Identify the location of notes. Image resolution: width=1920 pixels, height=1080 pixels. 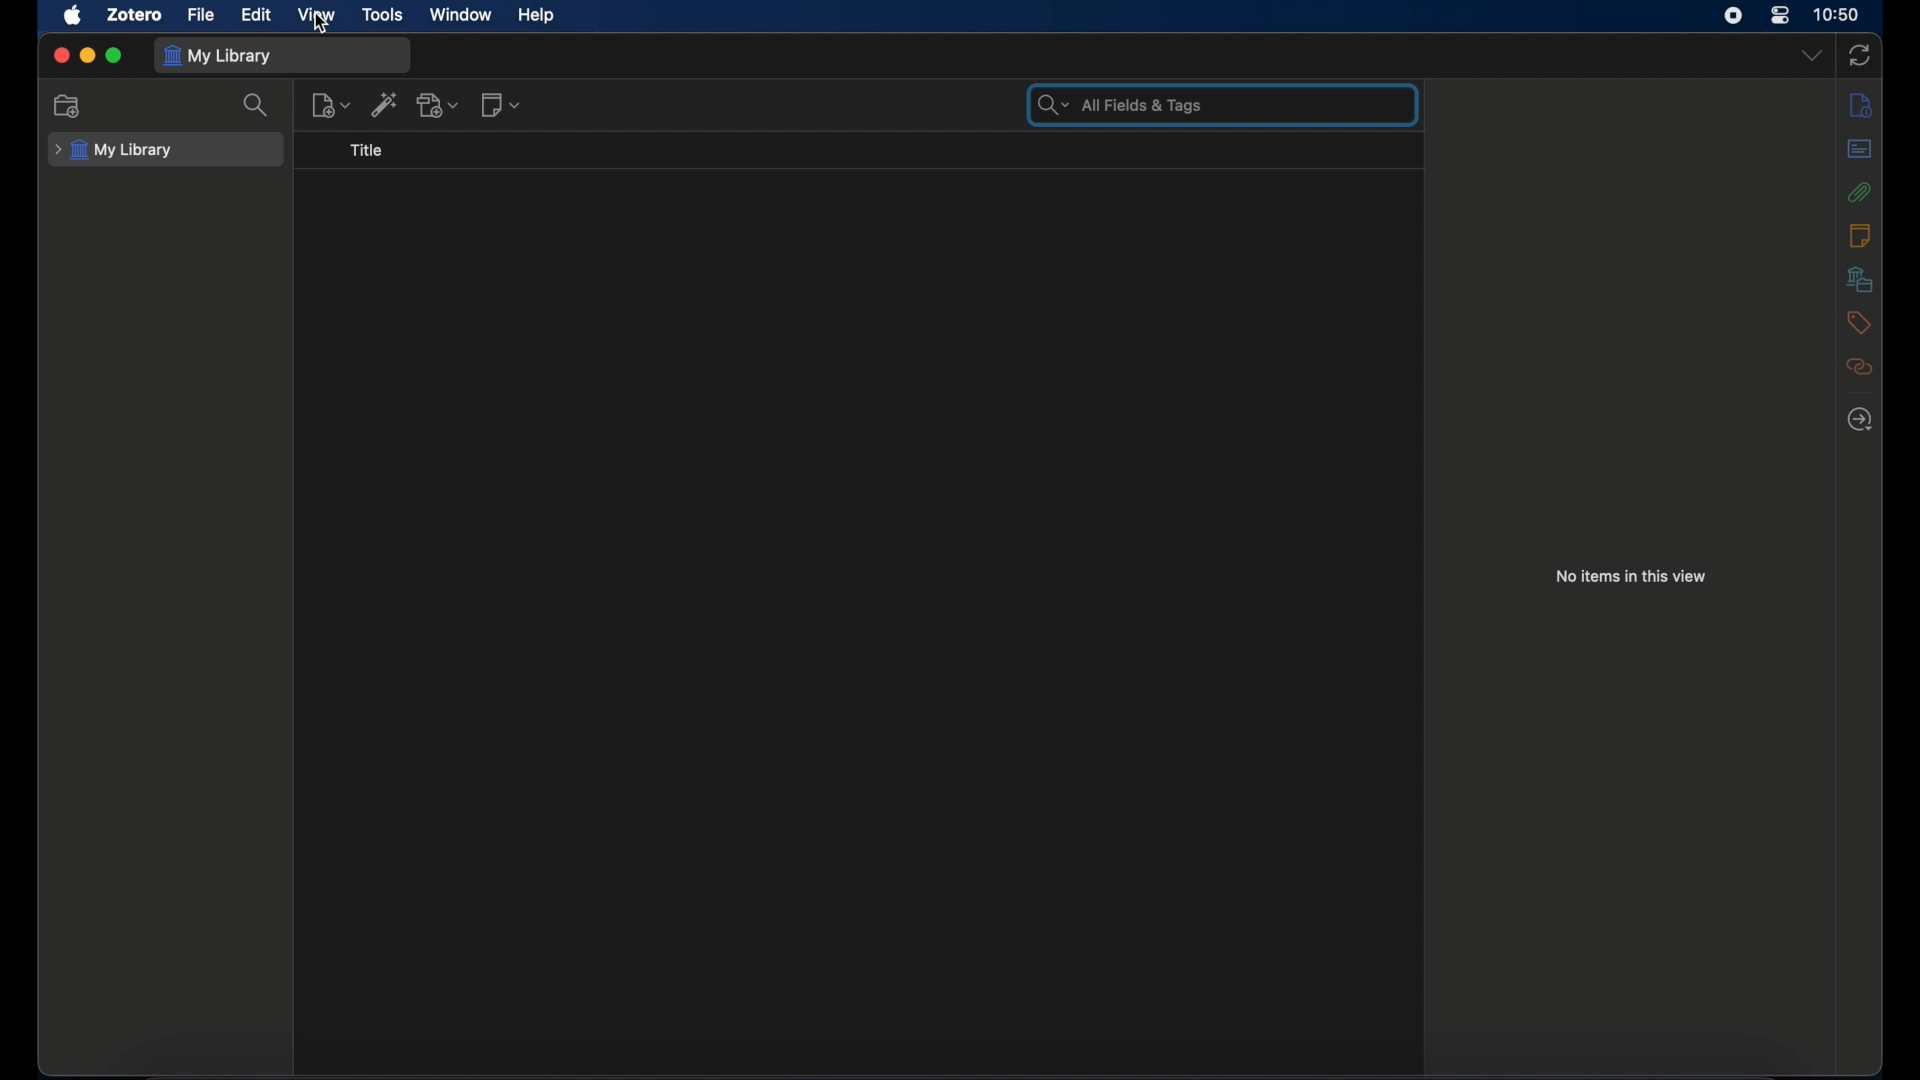
(1861, 235).